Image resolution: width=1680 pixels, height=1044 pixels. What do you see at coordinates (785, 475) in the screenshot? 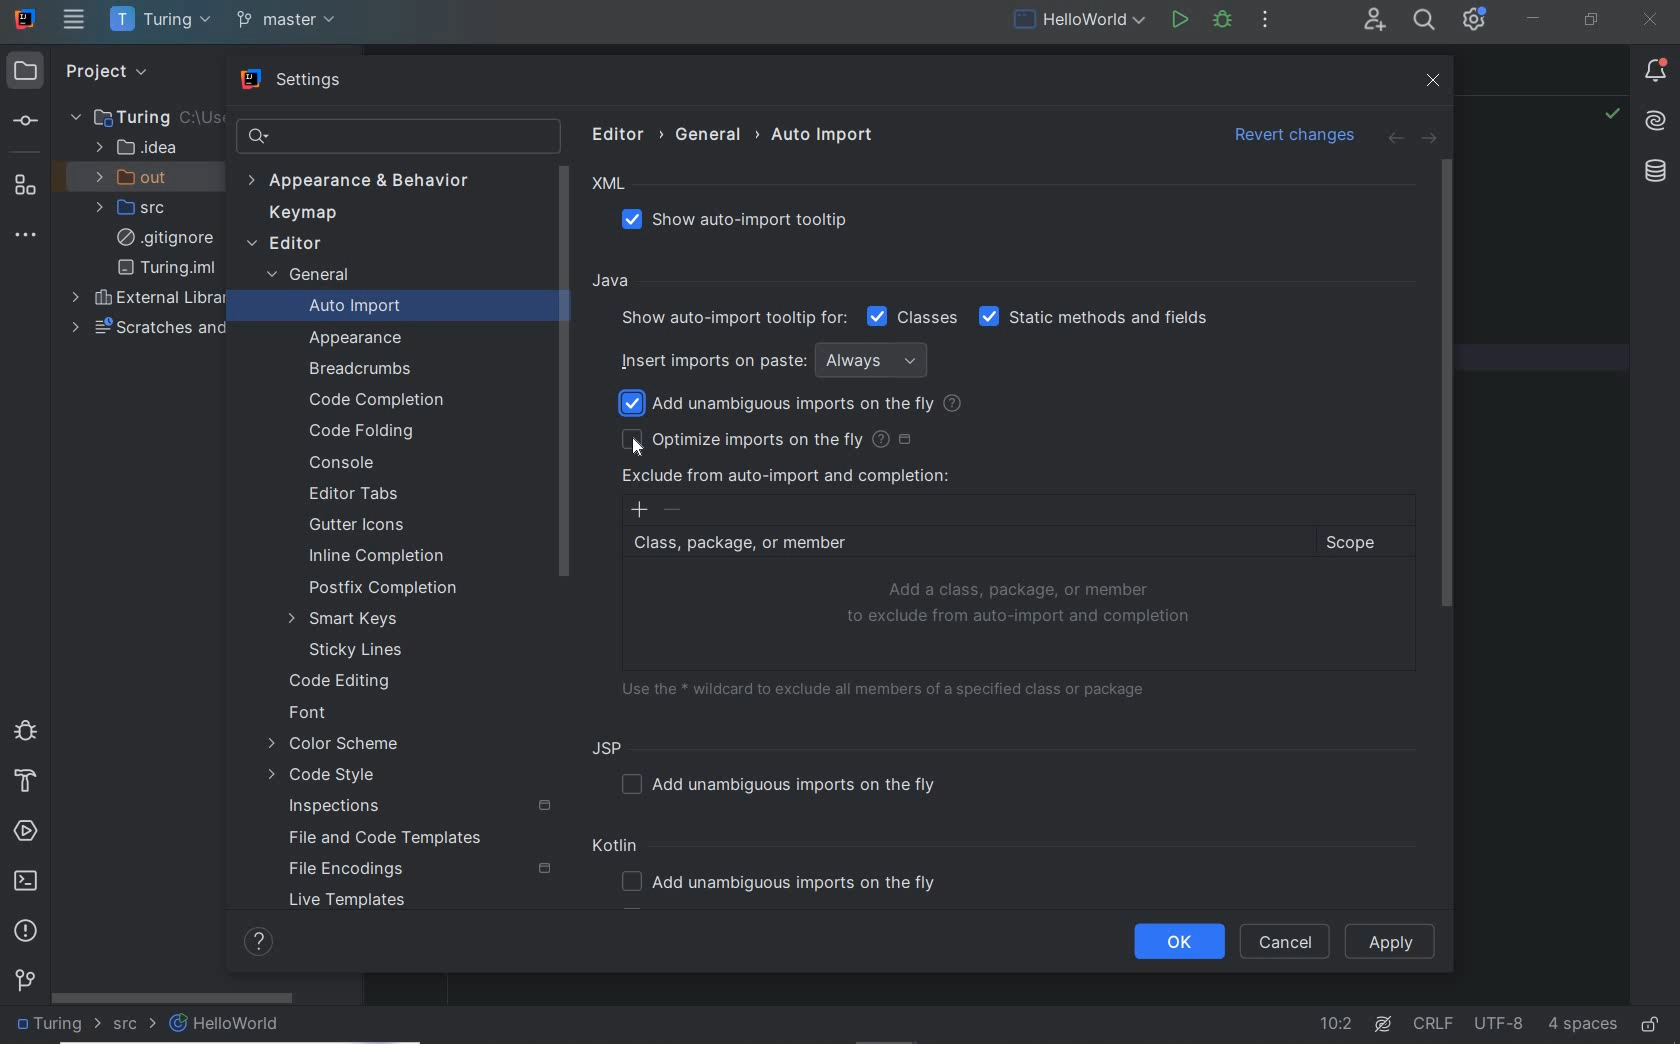
I see `EXCLUDE FROM AUTO-IMPORT AND COMPLETION` at bounding box center [785, 475].